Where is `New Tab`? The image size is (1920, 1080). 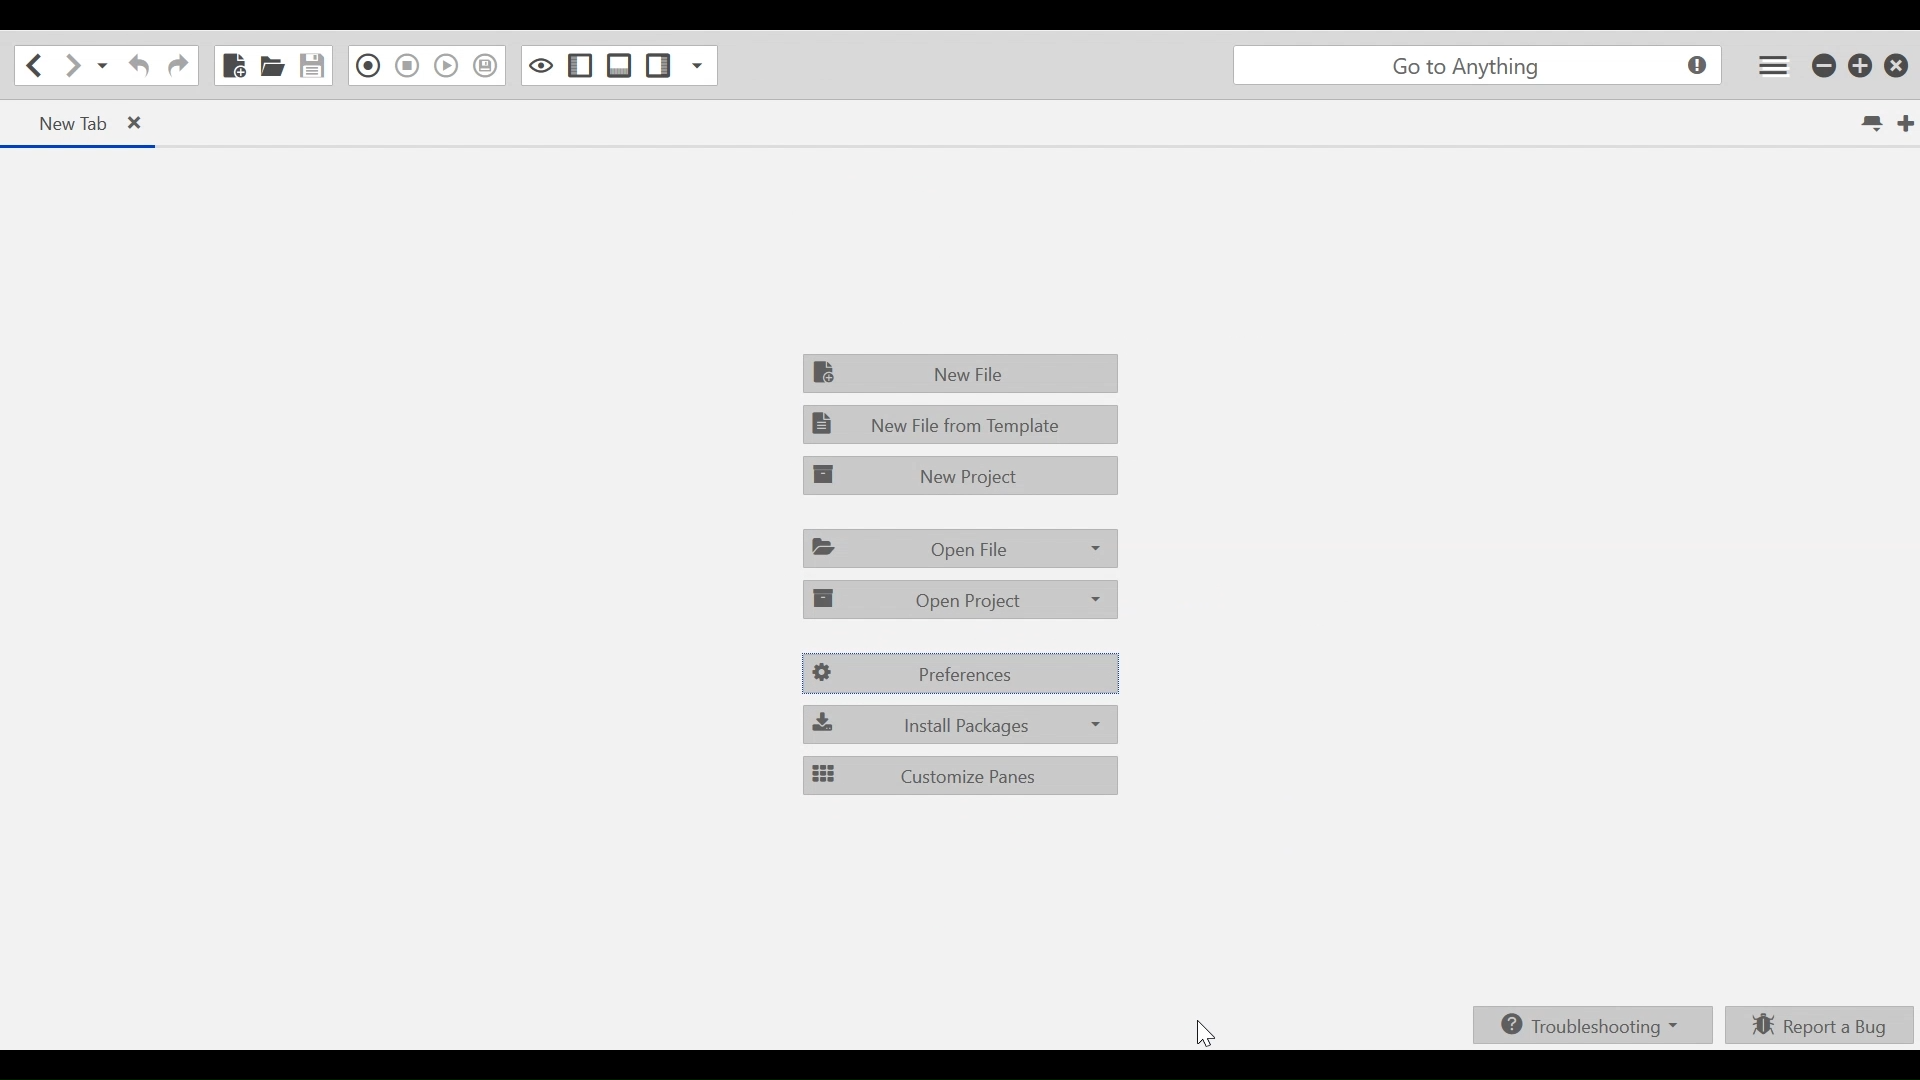 New Tab is located at coordinates (1903, 122).